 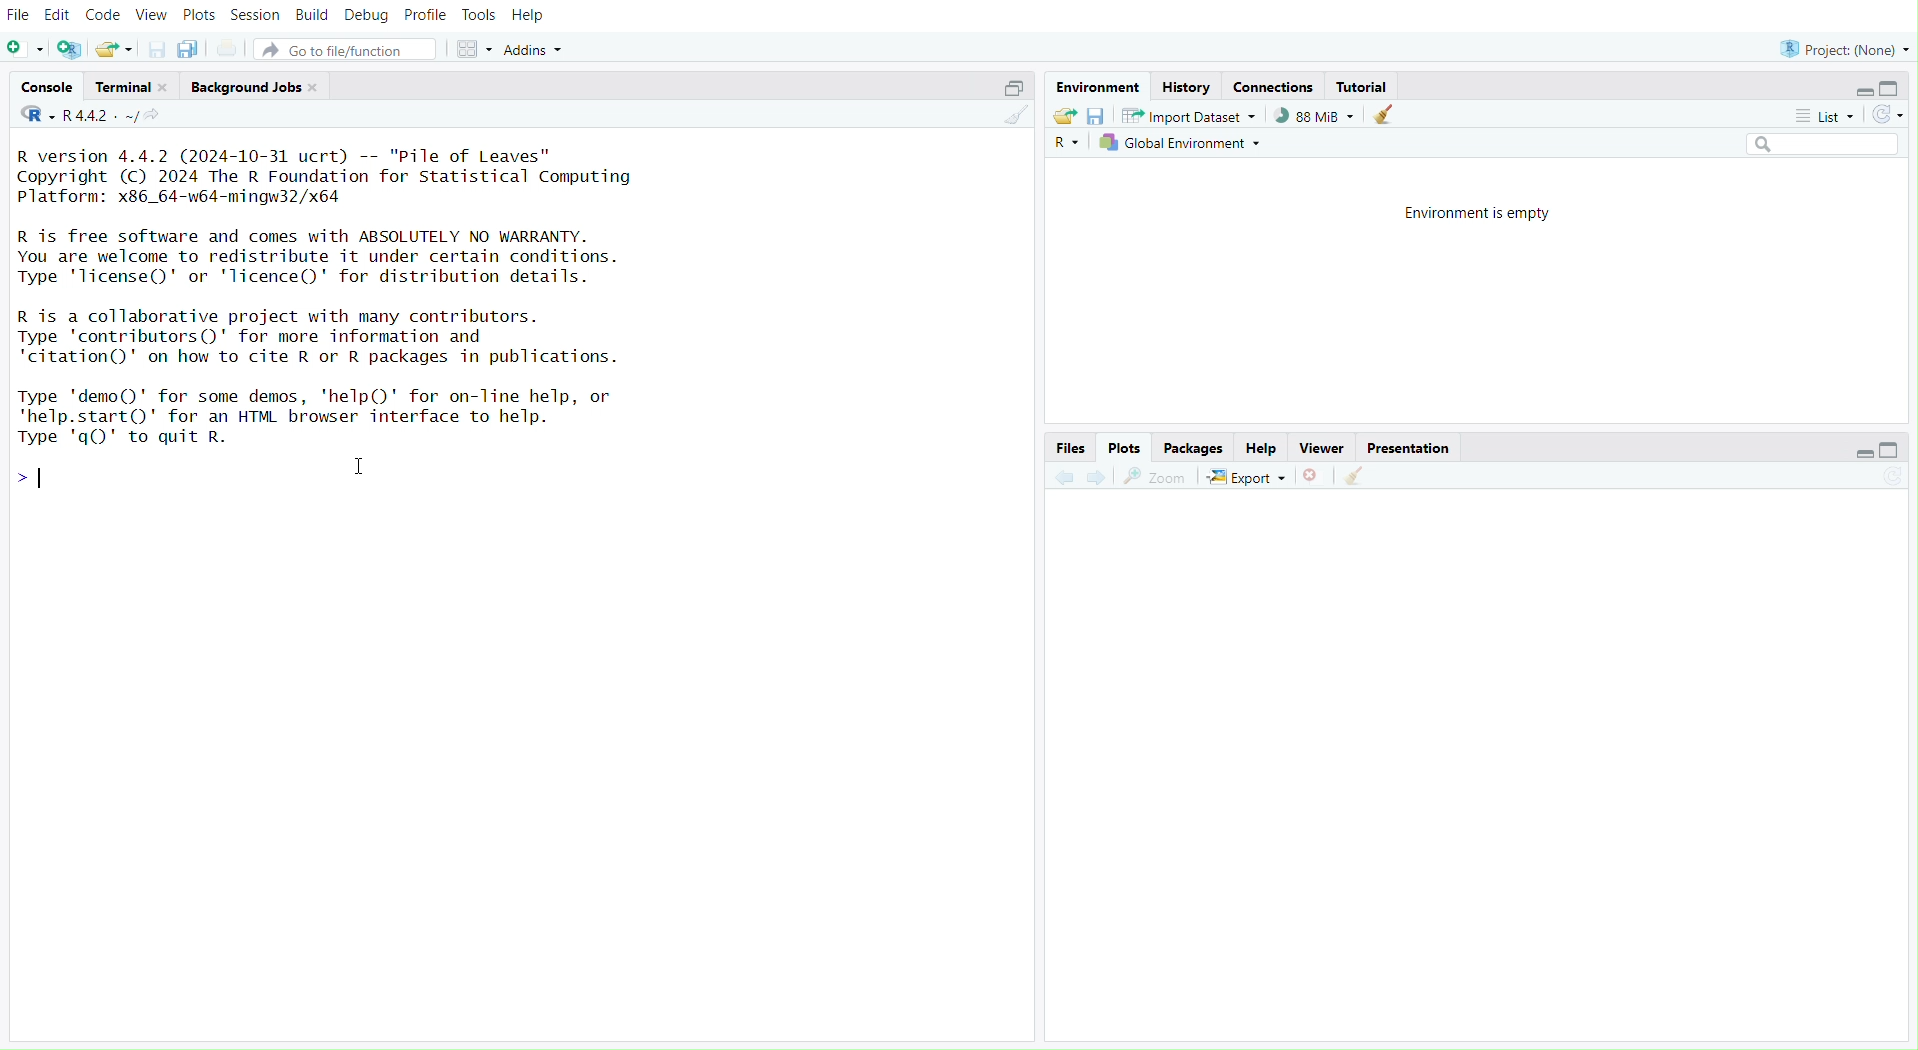 I want to click on Minimize, so click(x=1864, y=91).